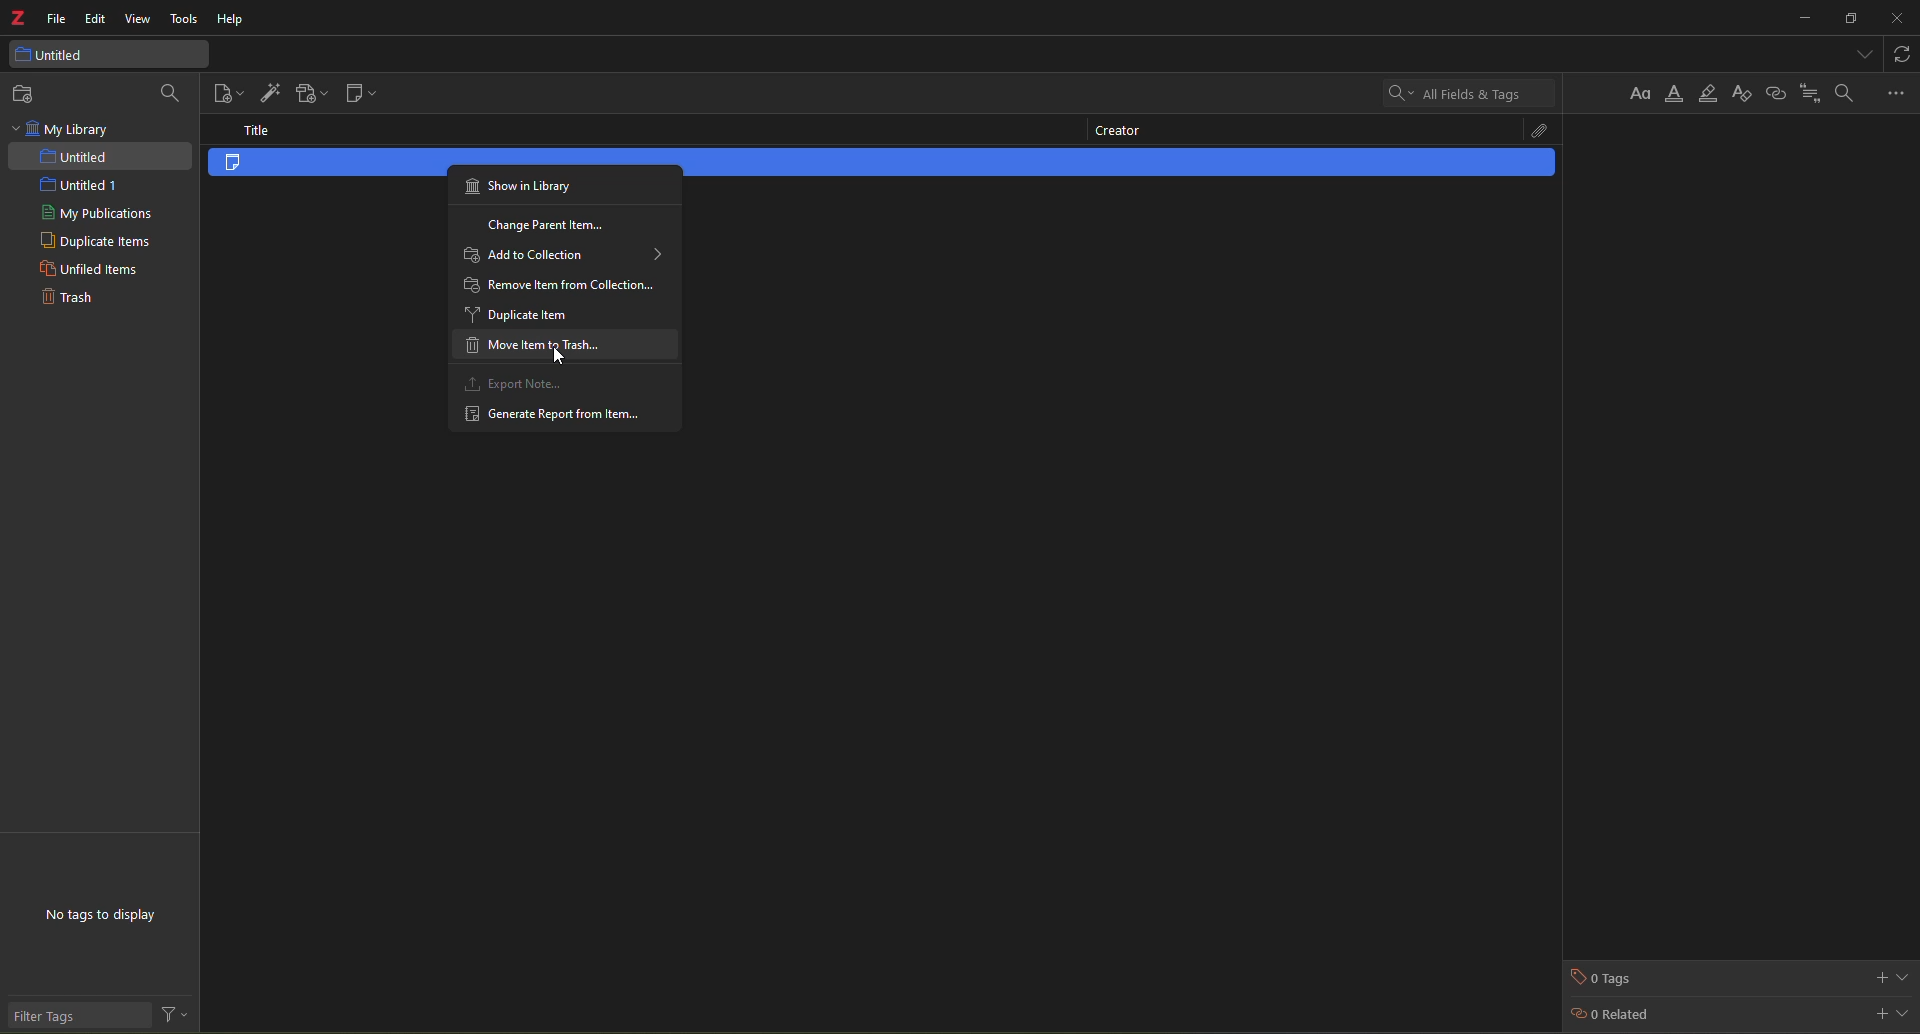 This screenshot has height=1034, width=1920. I want to click on my publications, so click(102, 215).